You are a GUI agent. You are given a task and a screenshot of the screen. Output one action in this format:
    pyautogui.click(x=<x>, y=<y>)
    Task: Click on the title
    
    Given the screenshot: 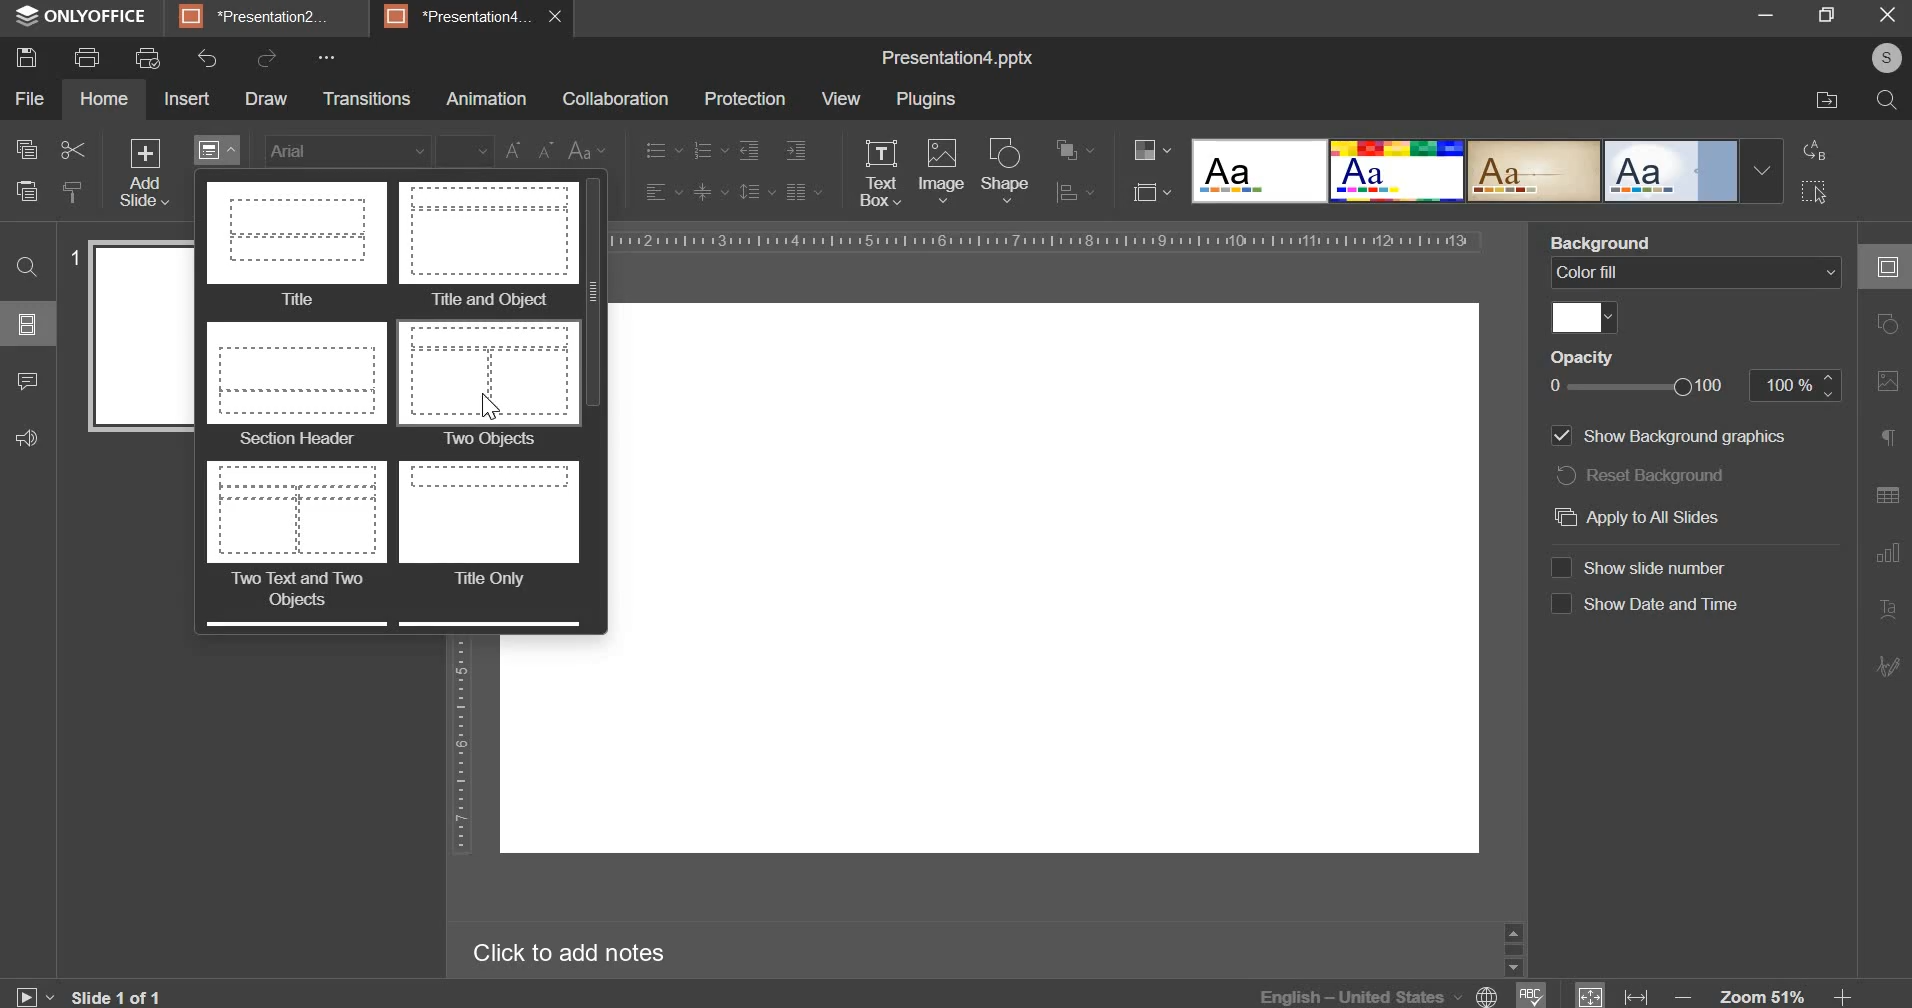 What is the action you would take?
    pyautogui.click(x=298, y=243)
    